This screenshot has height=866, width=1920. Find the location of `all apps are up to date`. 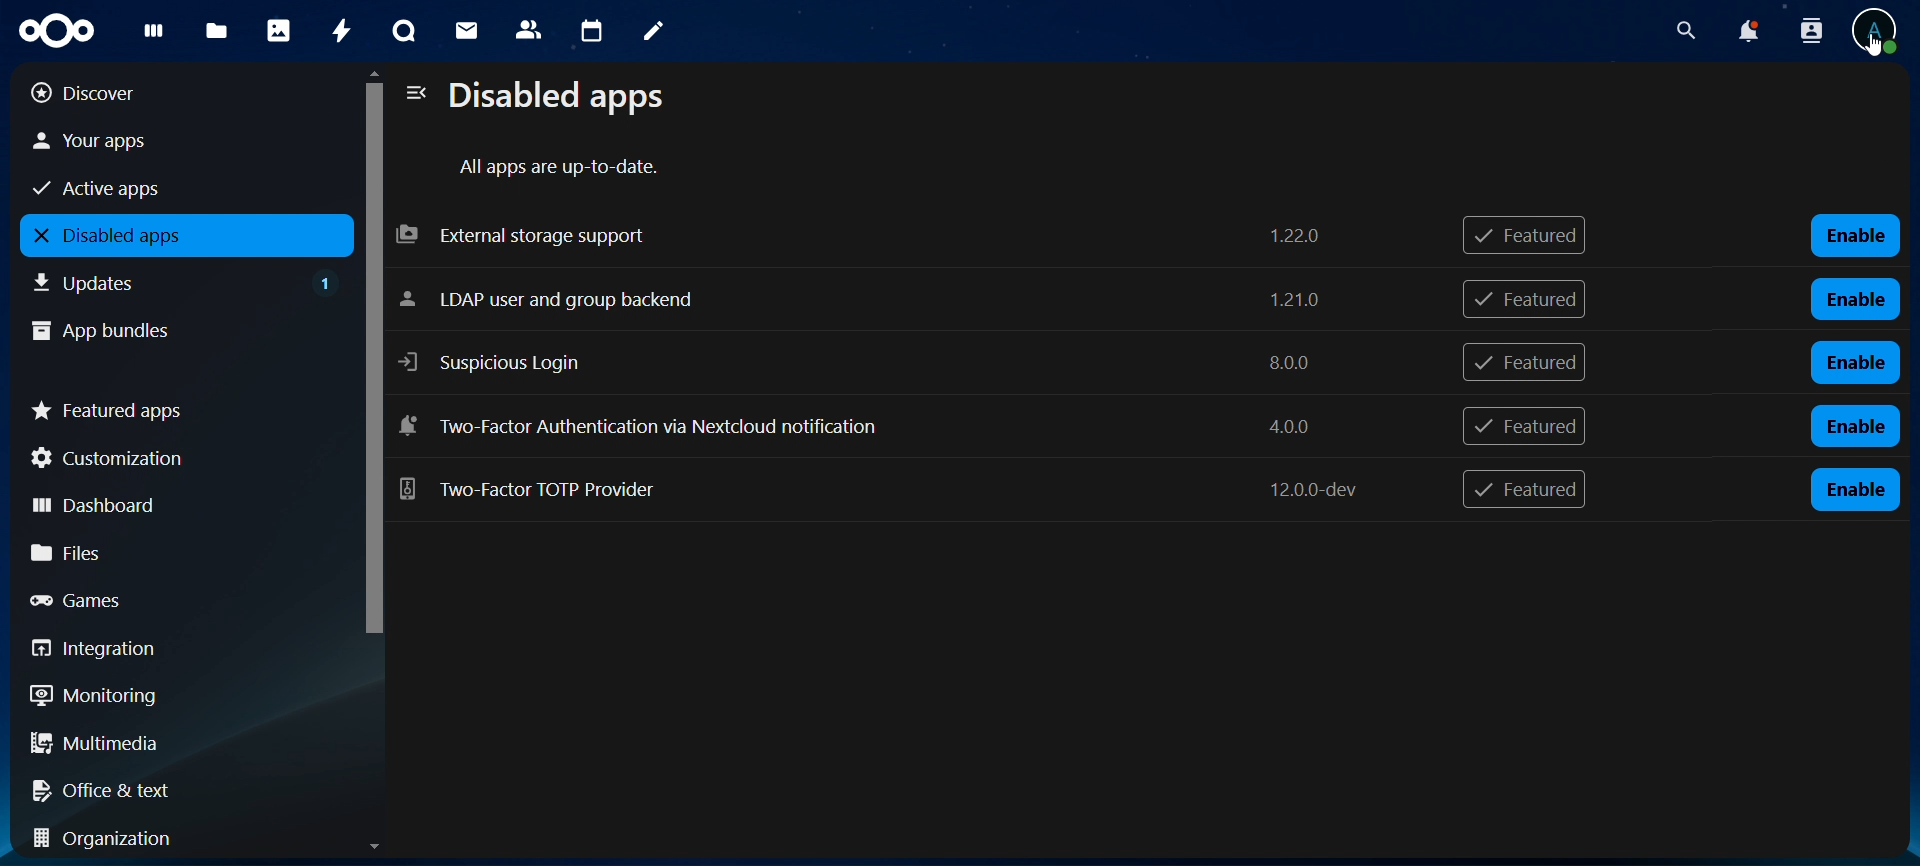

all apps are up to date is located at coordinates (563, 168).